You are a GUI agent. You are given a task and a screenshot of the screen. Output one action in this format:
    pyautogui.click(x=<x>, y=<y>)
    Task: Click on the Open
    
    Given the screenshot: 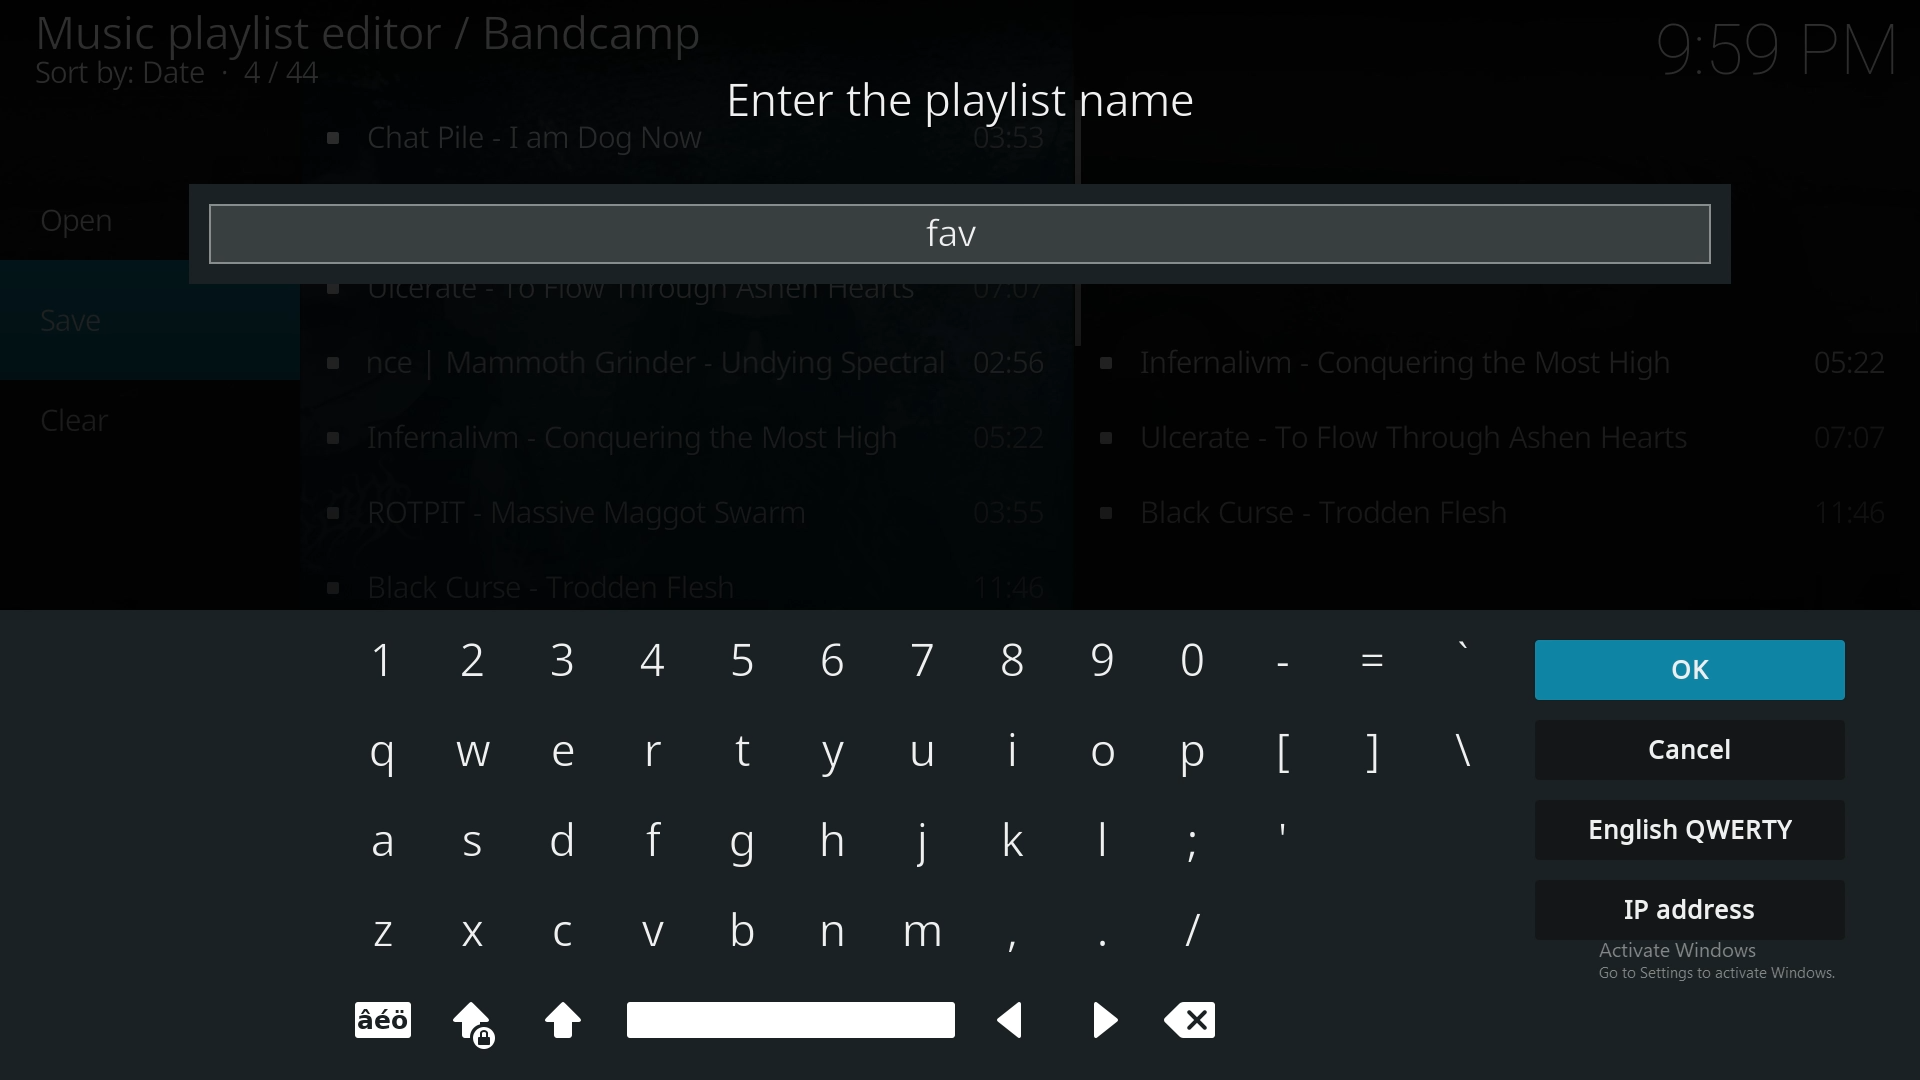 What is the action you would take?
    pyautogui.click(x=78, y=222)
    